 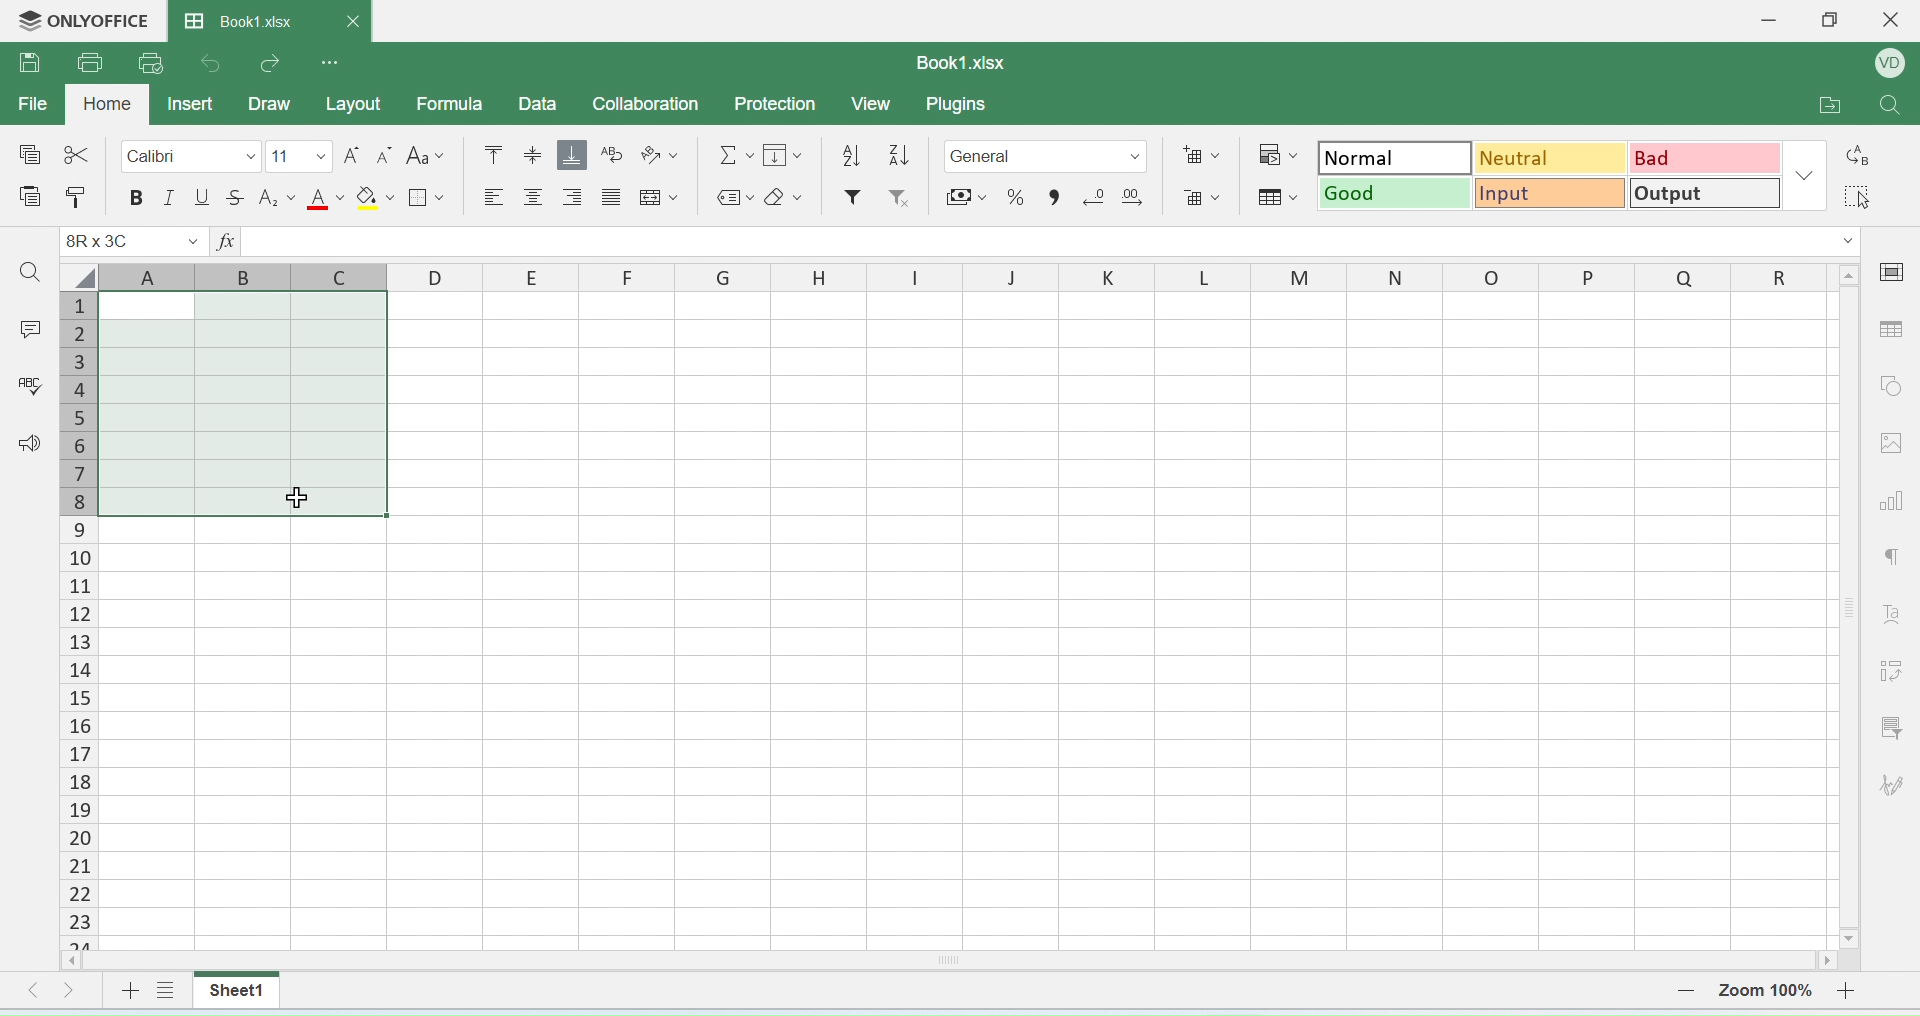 What do you see at coordinates (1859, 197) in the screenshot?
I see `select` at bounding box center [1859, 197].